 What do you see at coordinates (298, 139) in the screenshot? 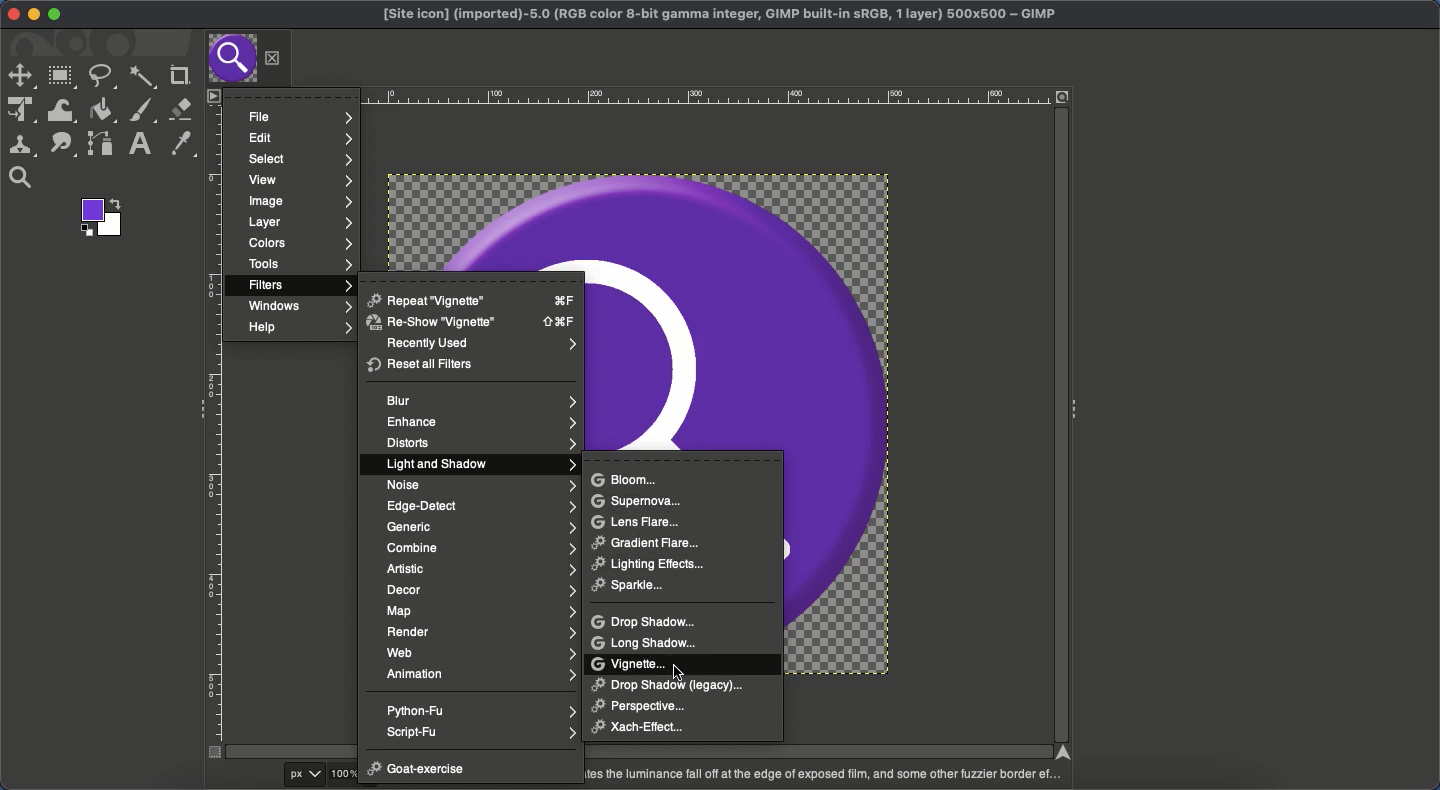
I see `Edit` at bounding box center [298, 139].